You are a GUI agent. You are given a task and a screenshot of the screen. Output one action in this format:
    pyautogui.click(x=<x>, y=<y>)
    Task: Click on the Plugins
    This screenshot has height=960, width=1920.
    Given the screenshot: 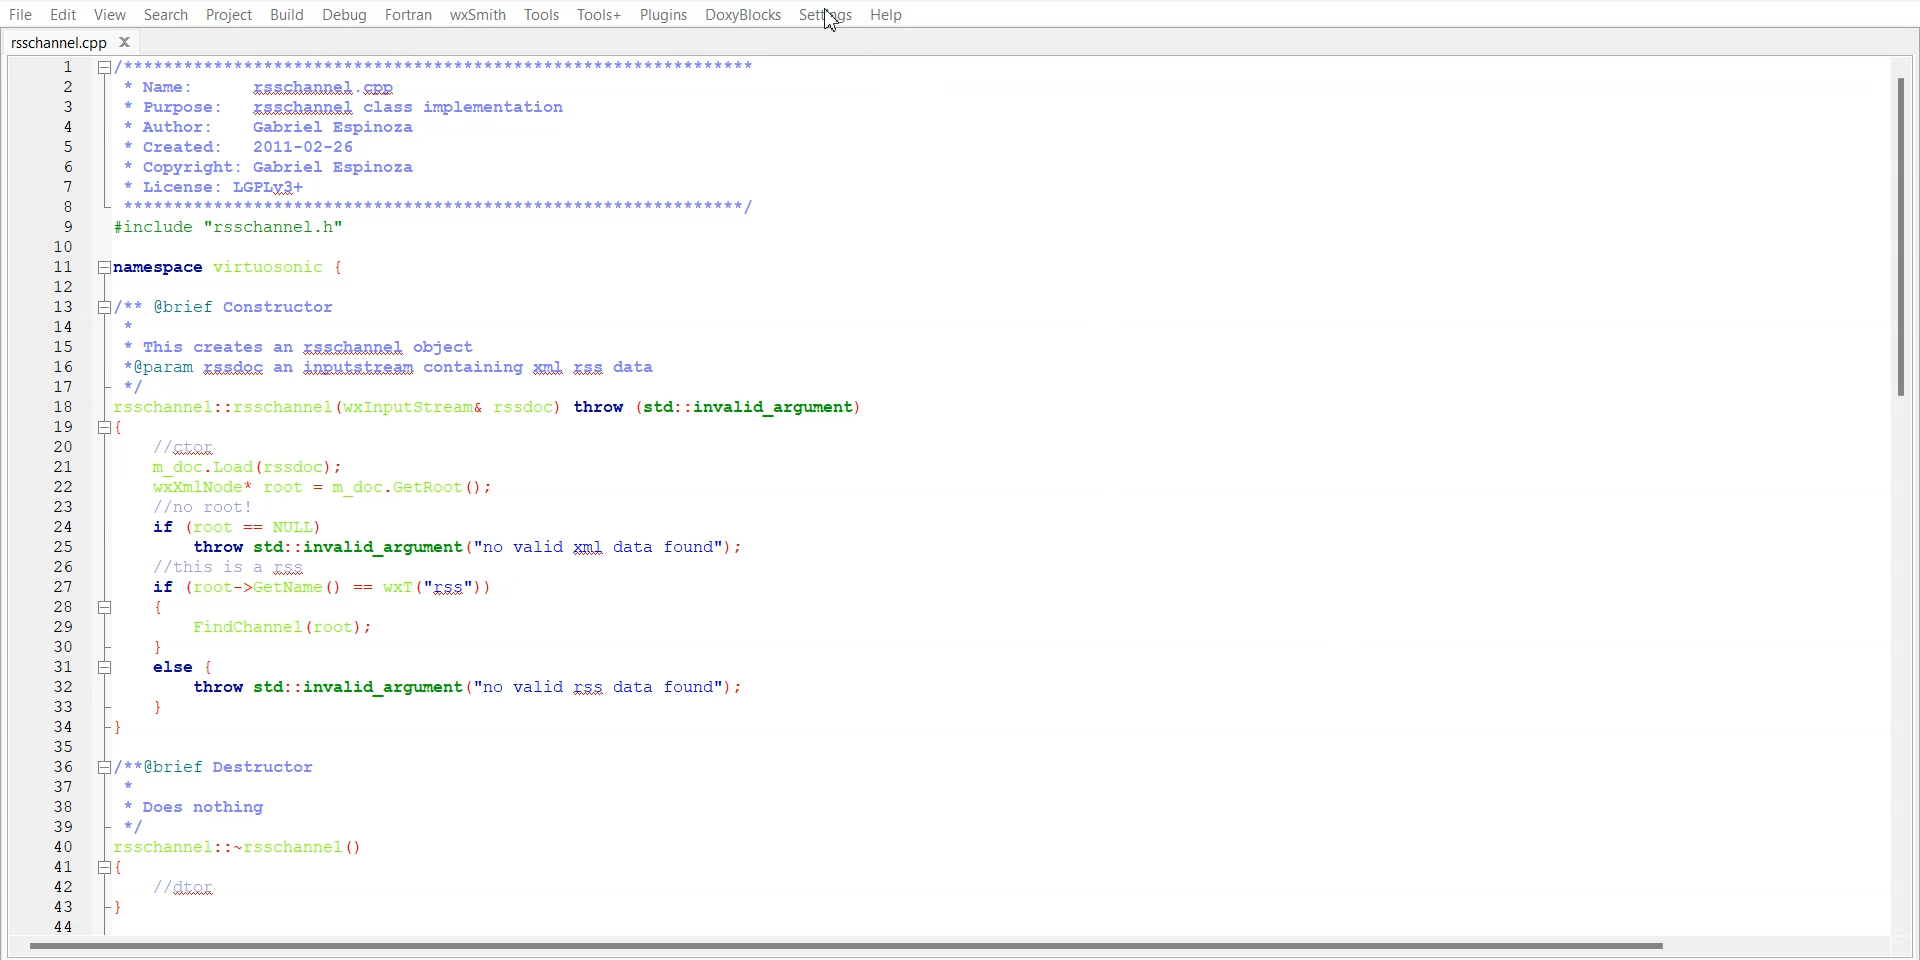 What is the action you would take?
    pyautogui.click(x=662, y=14)
    